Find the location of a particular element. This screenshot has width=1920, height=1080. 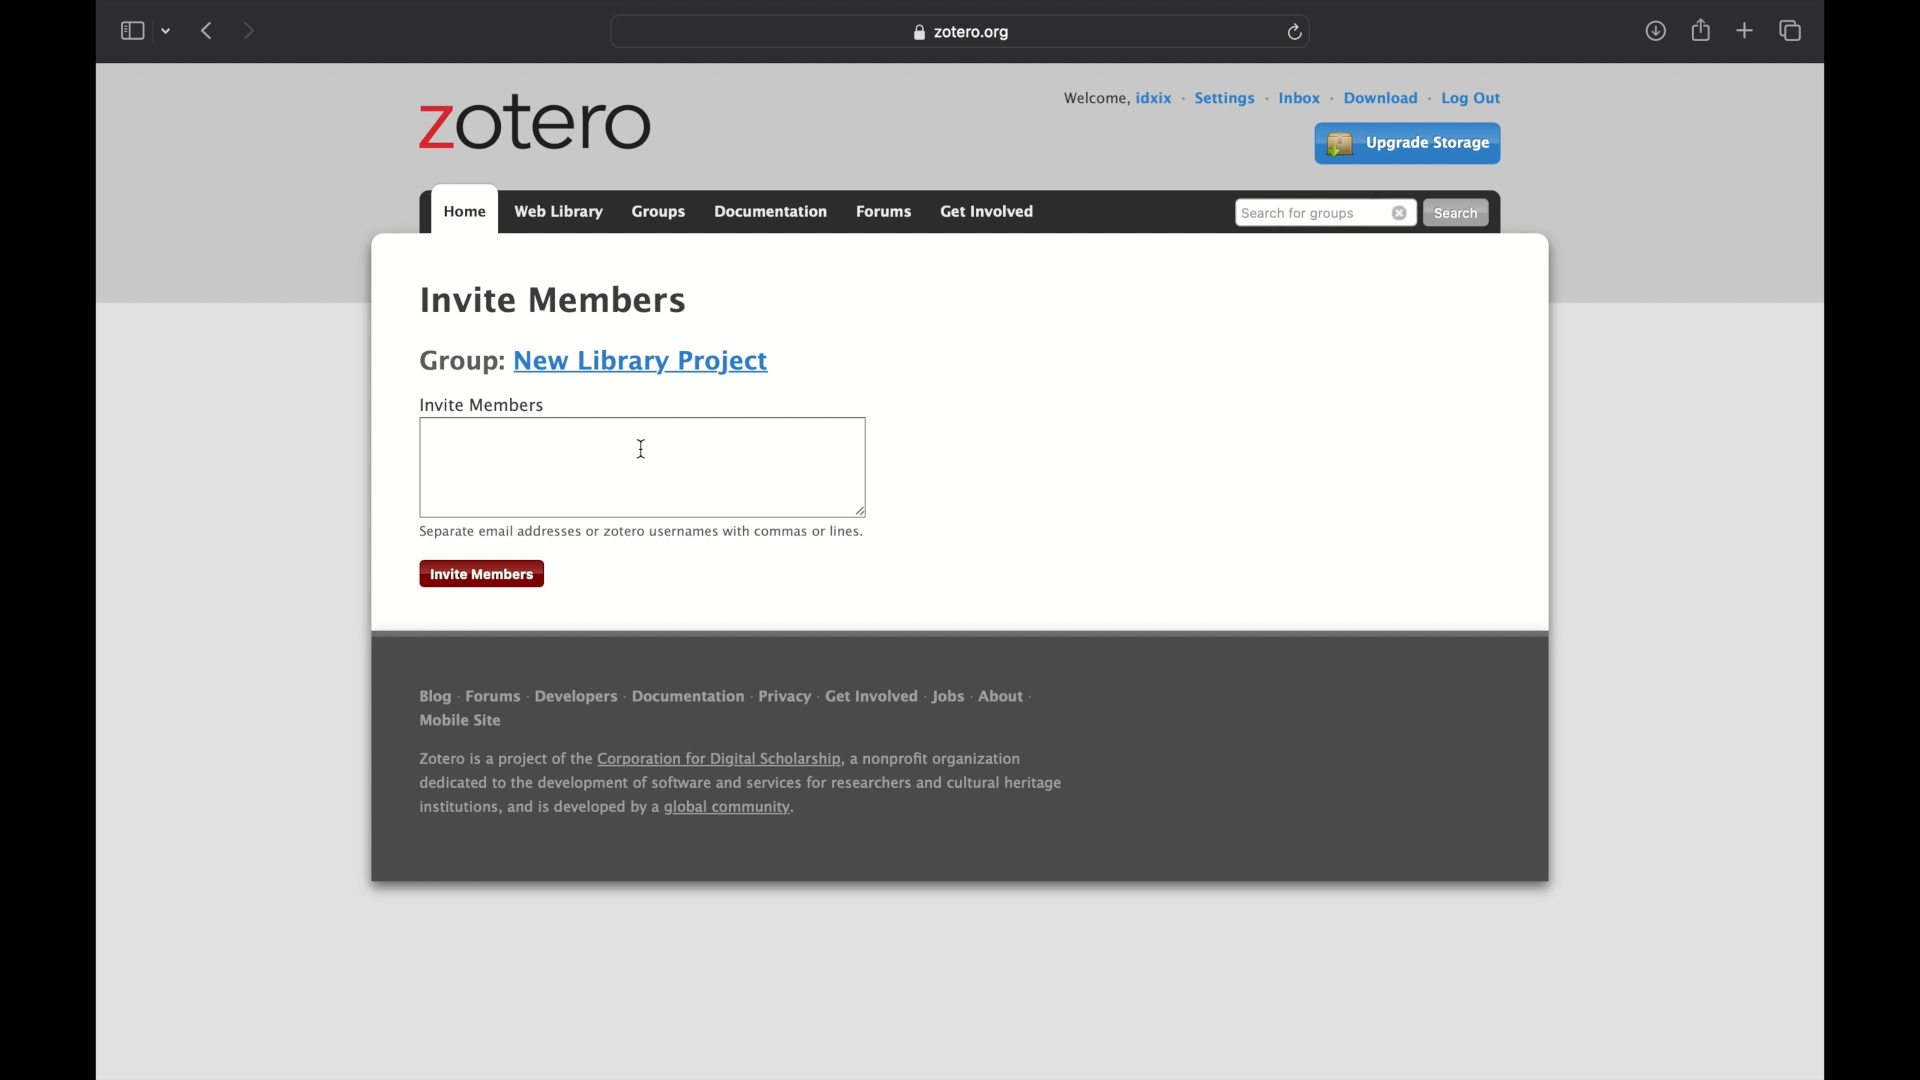

mobile site is located at coordinates (461, 724).